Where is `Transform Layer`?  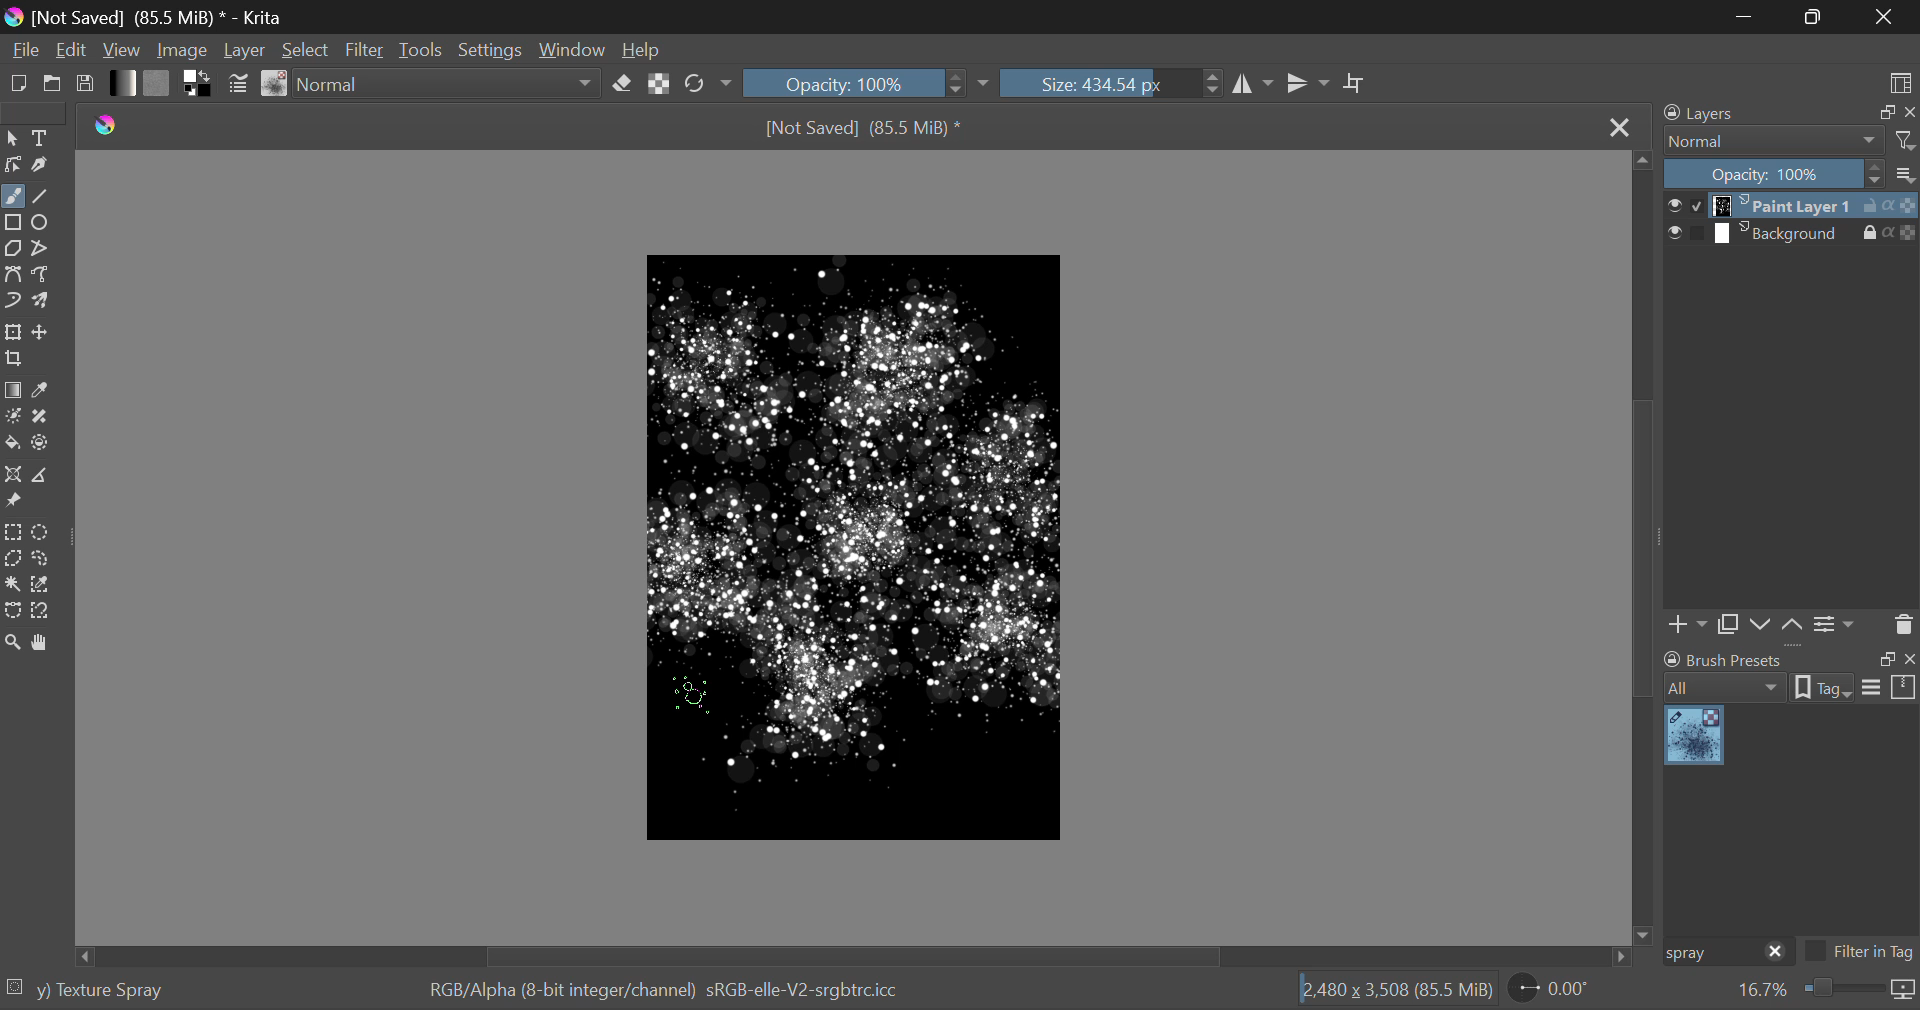
Transform Layer is located at coordinates (13, 332).